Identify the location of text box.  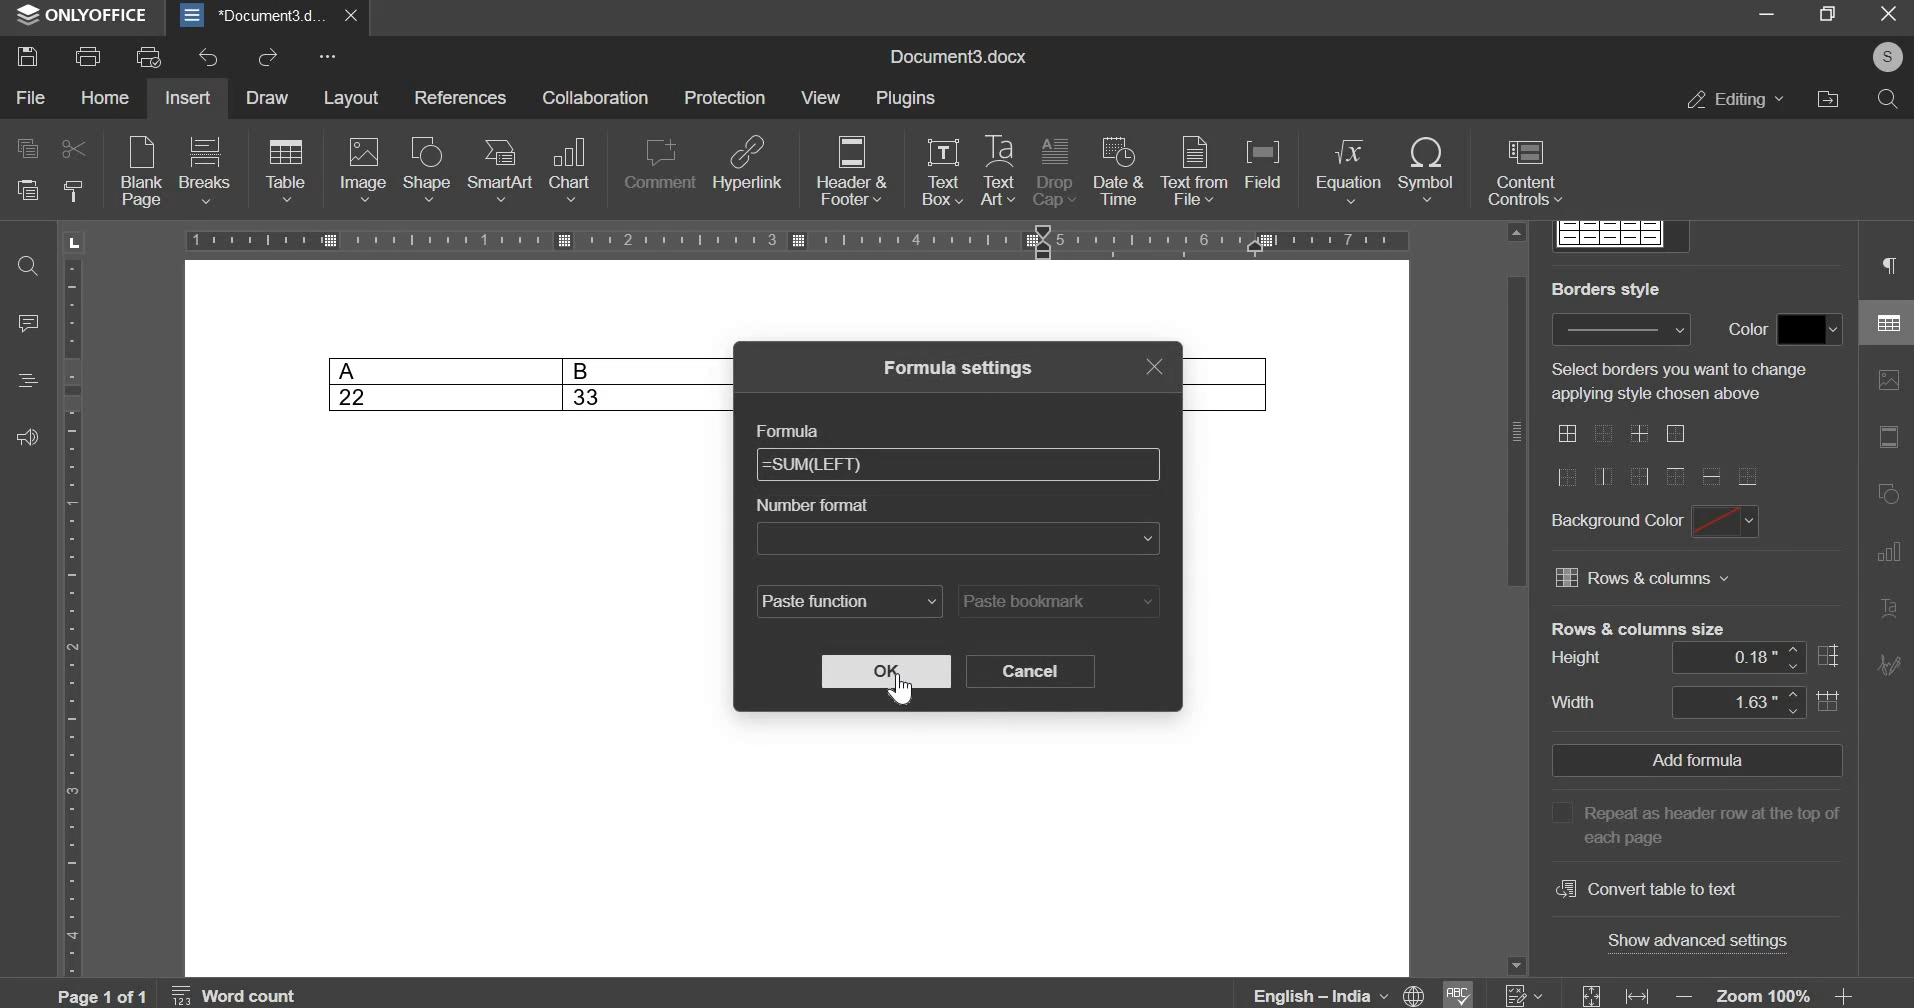
(942, 171).